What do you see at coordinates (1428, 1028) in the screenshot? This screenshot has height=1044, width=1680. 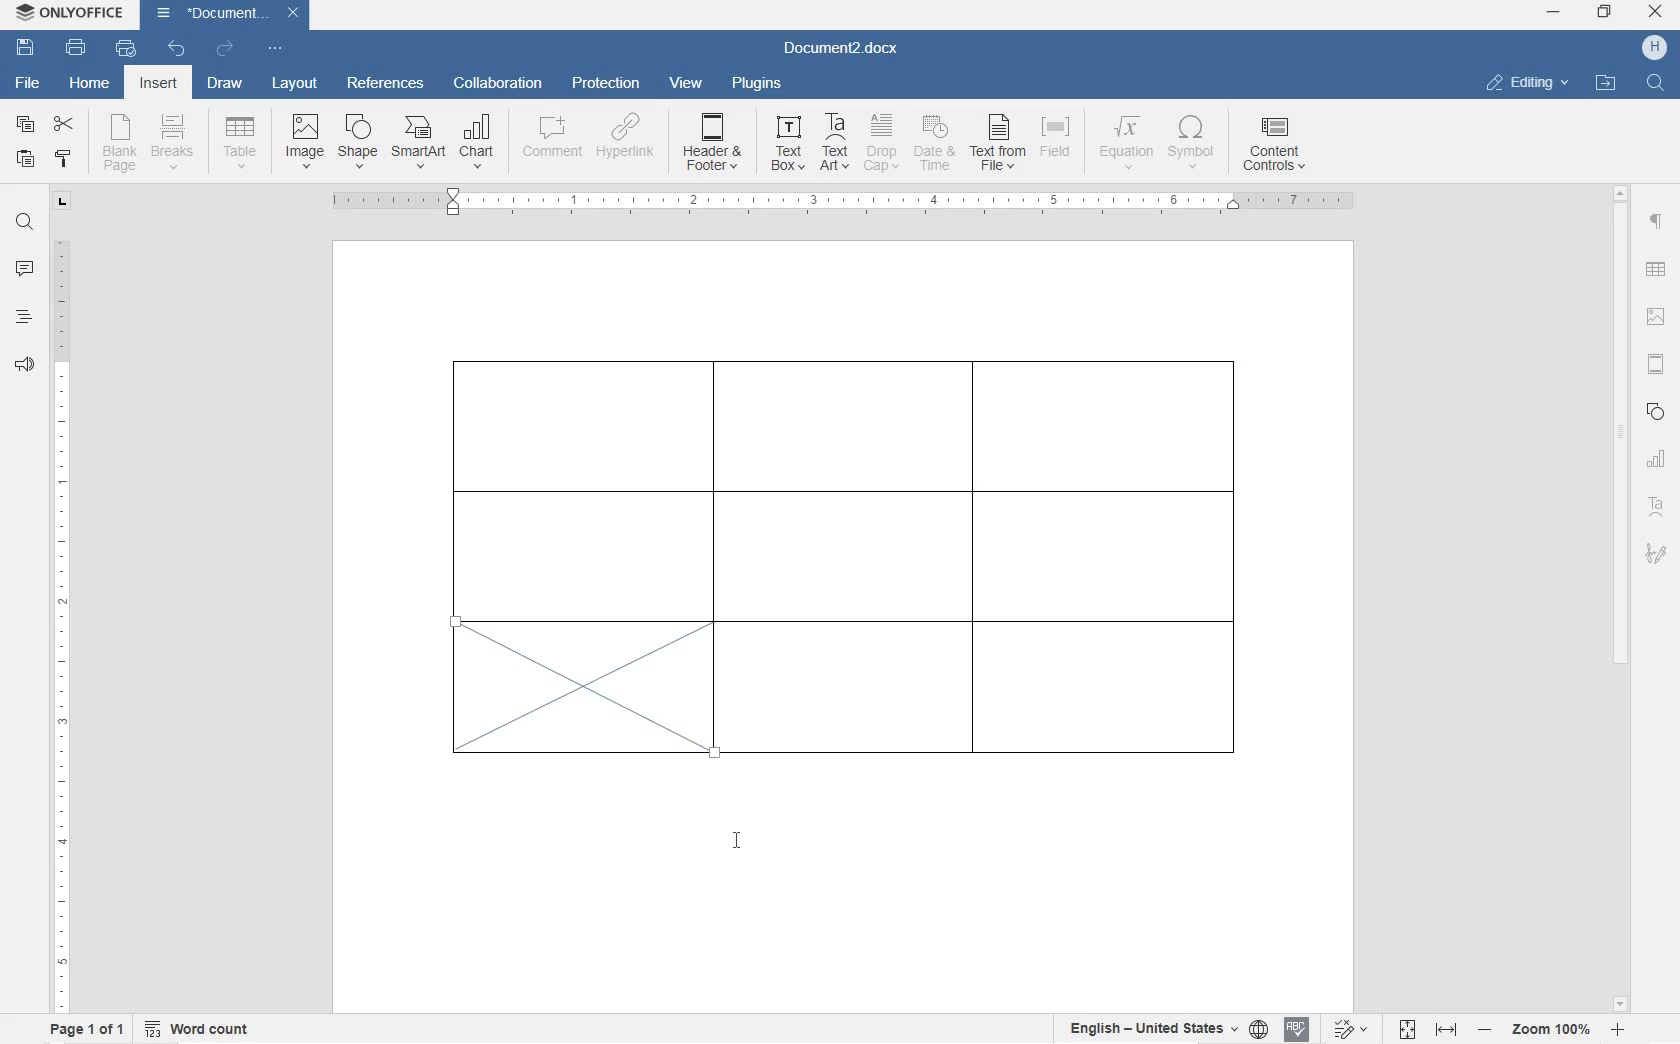 I see `fit to page or width` at bounding box center [1428, 1028].